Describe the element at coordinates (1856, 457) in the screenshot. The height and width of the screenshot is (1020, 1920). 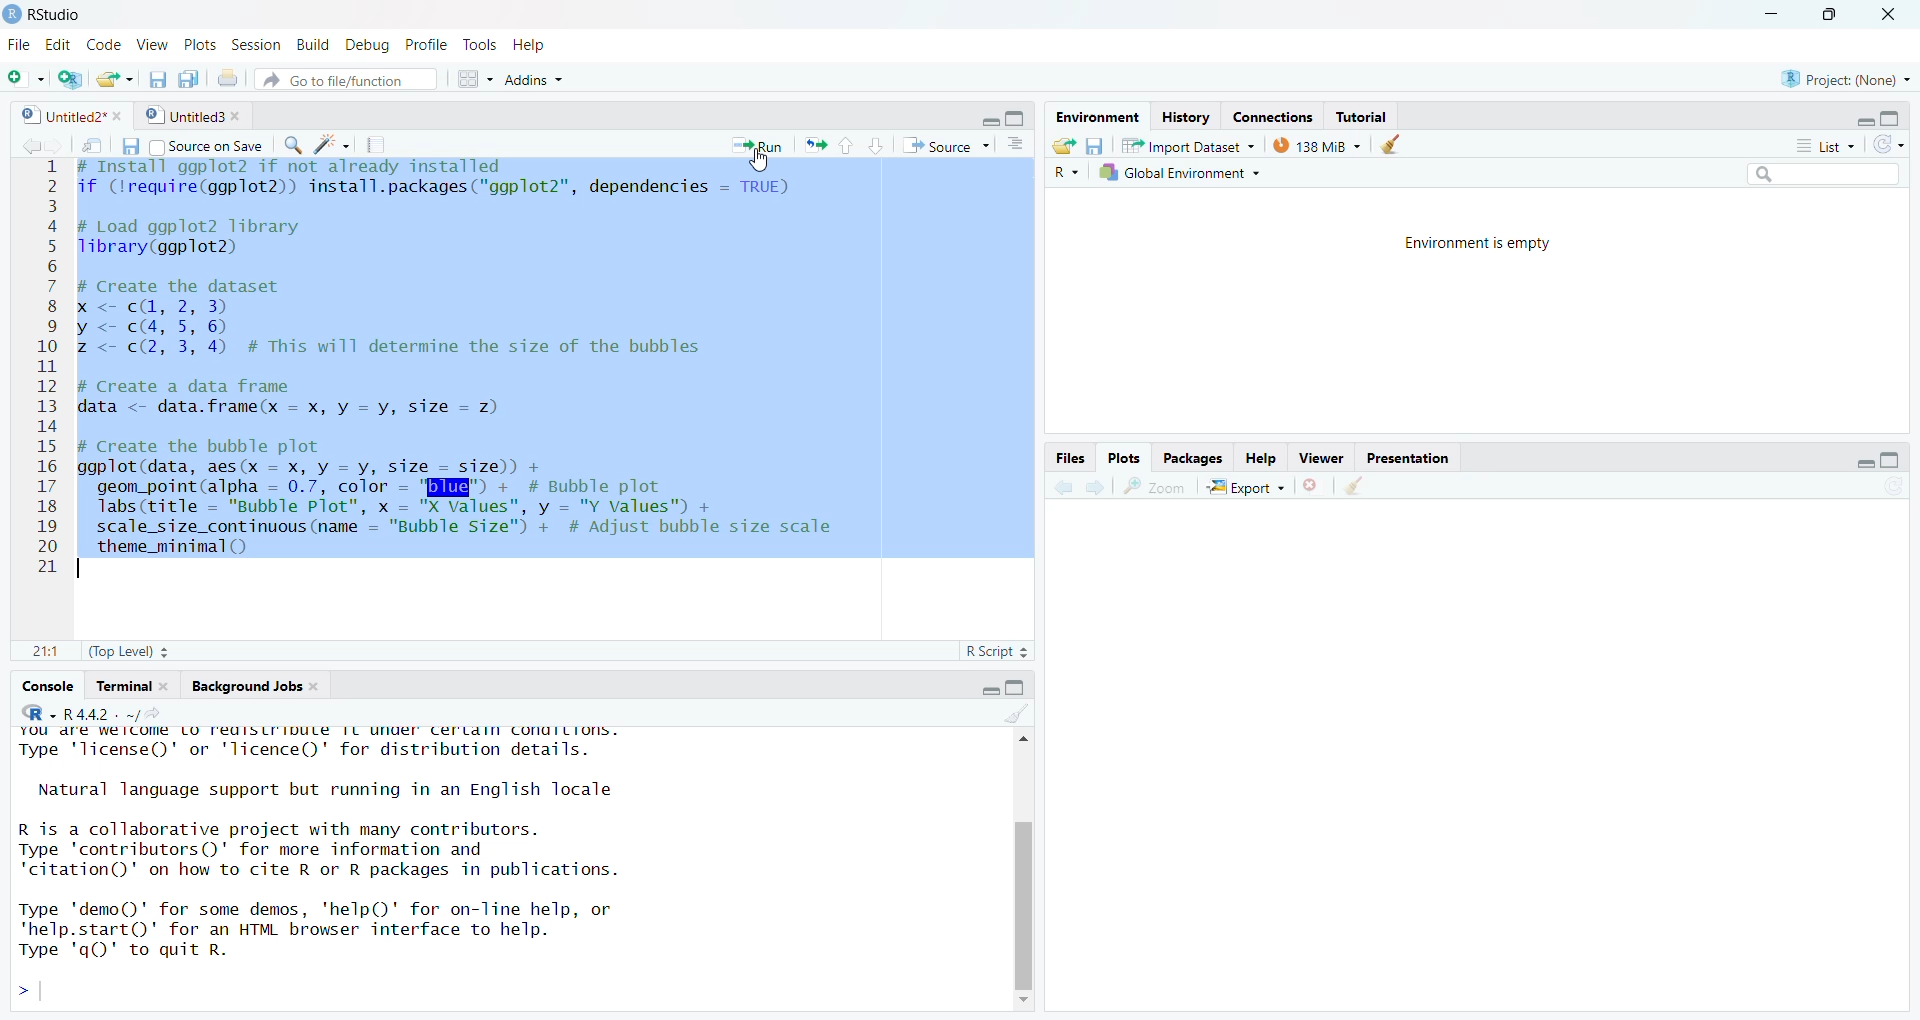
I see `maximize/minimize` at that location.